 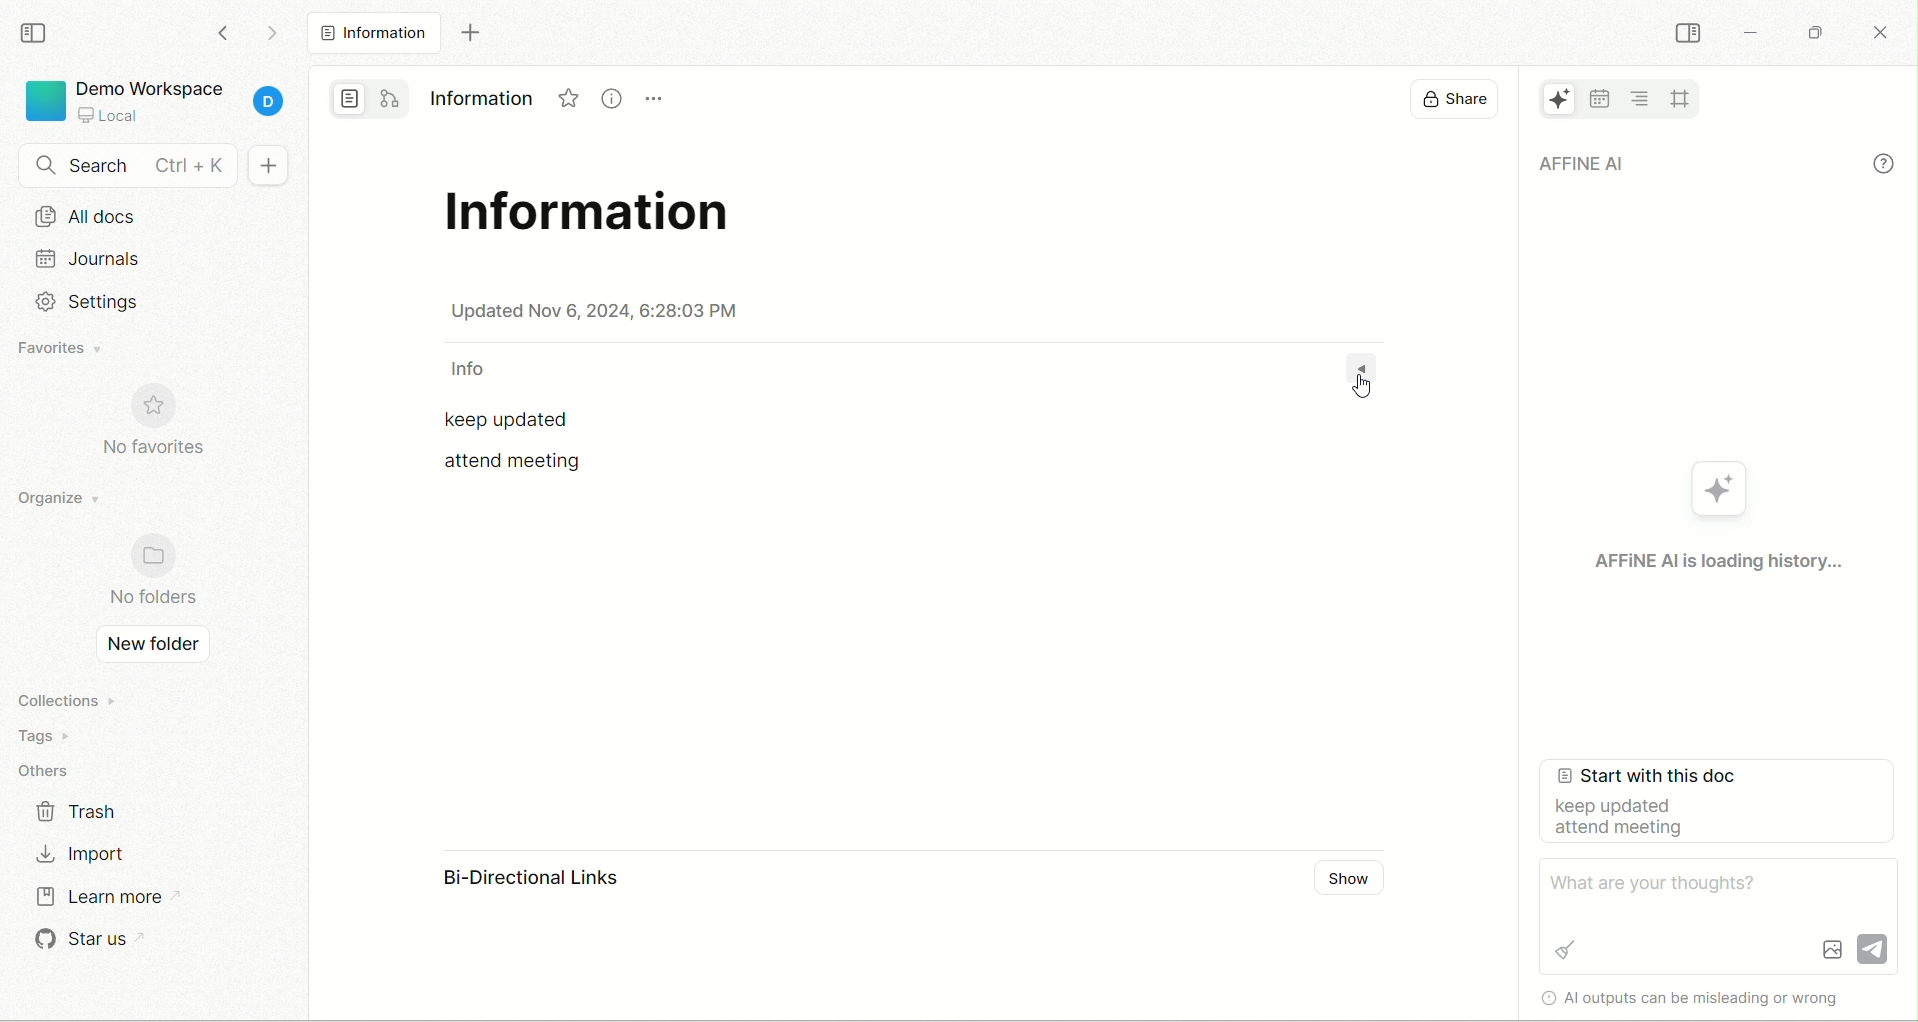 What do you see at coordinates (1642, 96) in the screenshot?
I see `table of content` at bounding box center [1642, 96].